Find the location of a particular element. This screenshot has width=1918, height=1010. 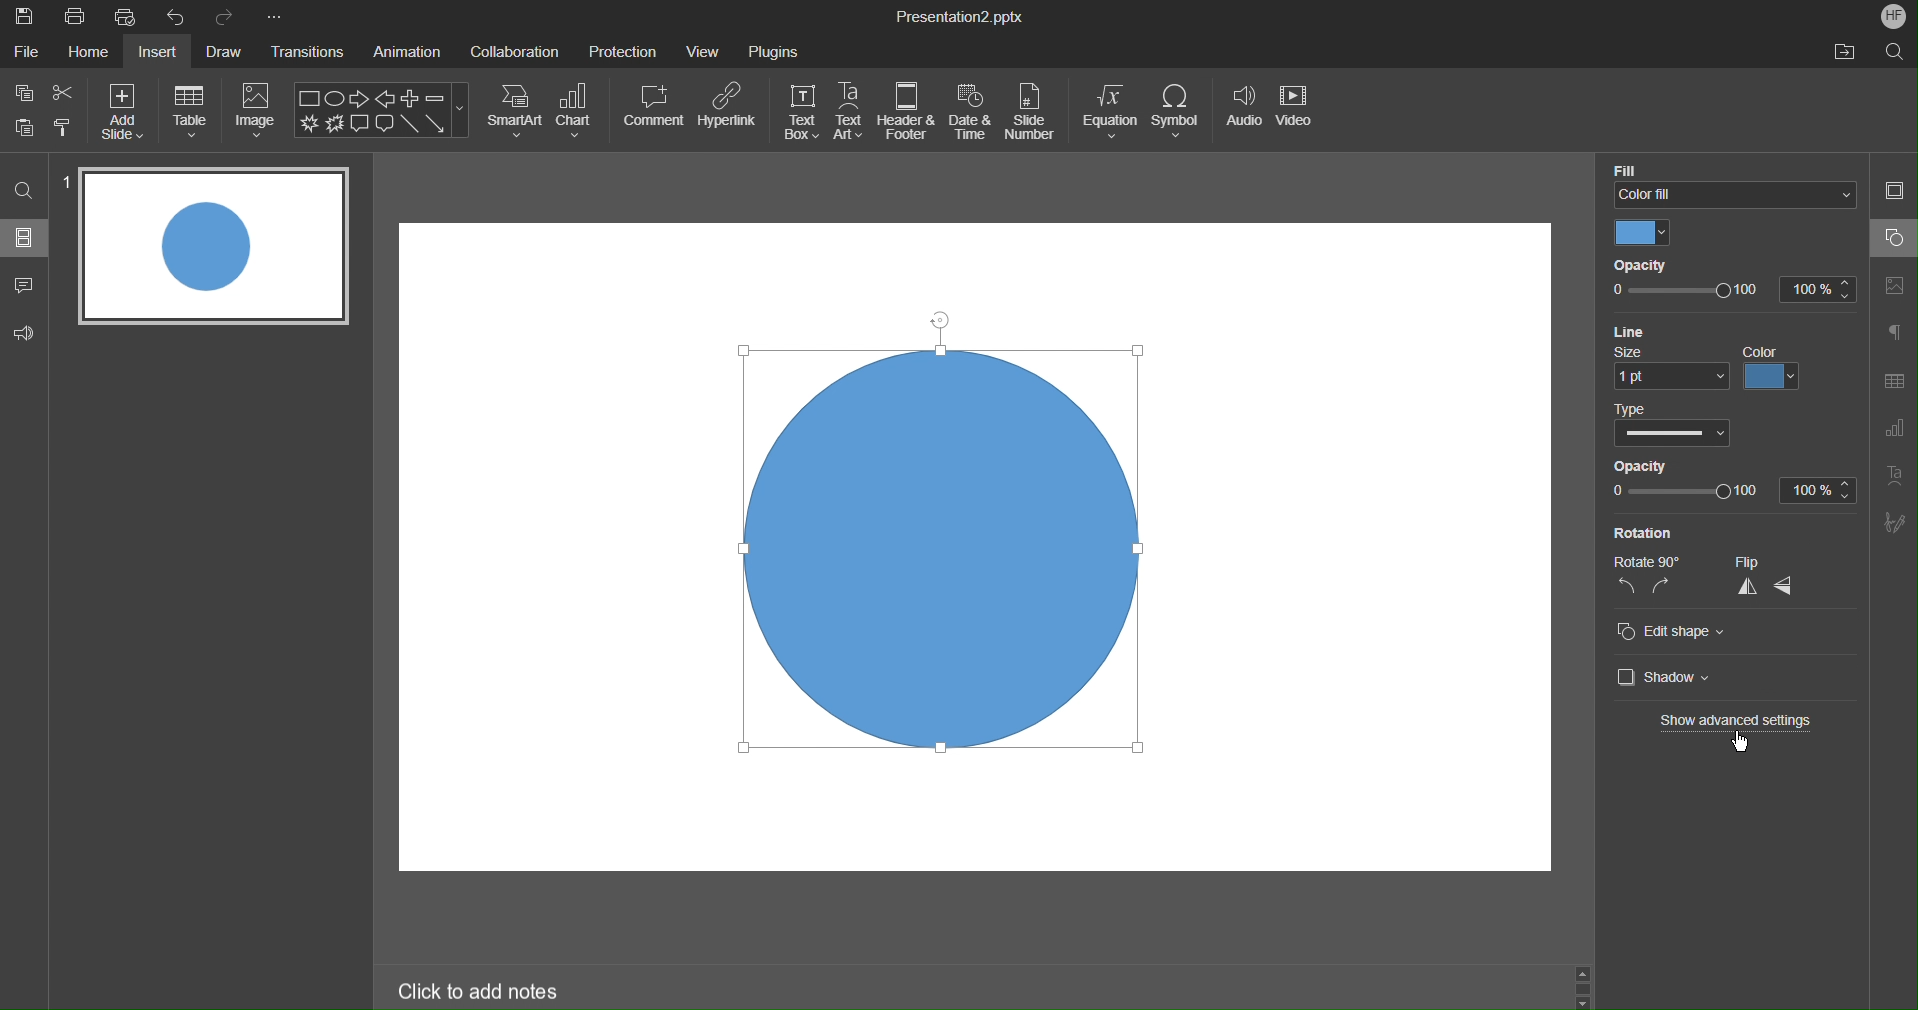

opacity slider is located at coordinates (1684, 492).